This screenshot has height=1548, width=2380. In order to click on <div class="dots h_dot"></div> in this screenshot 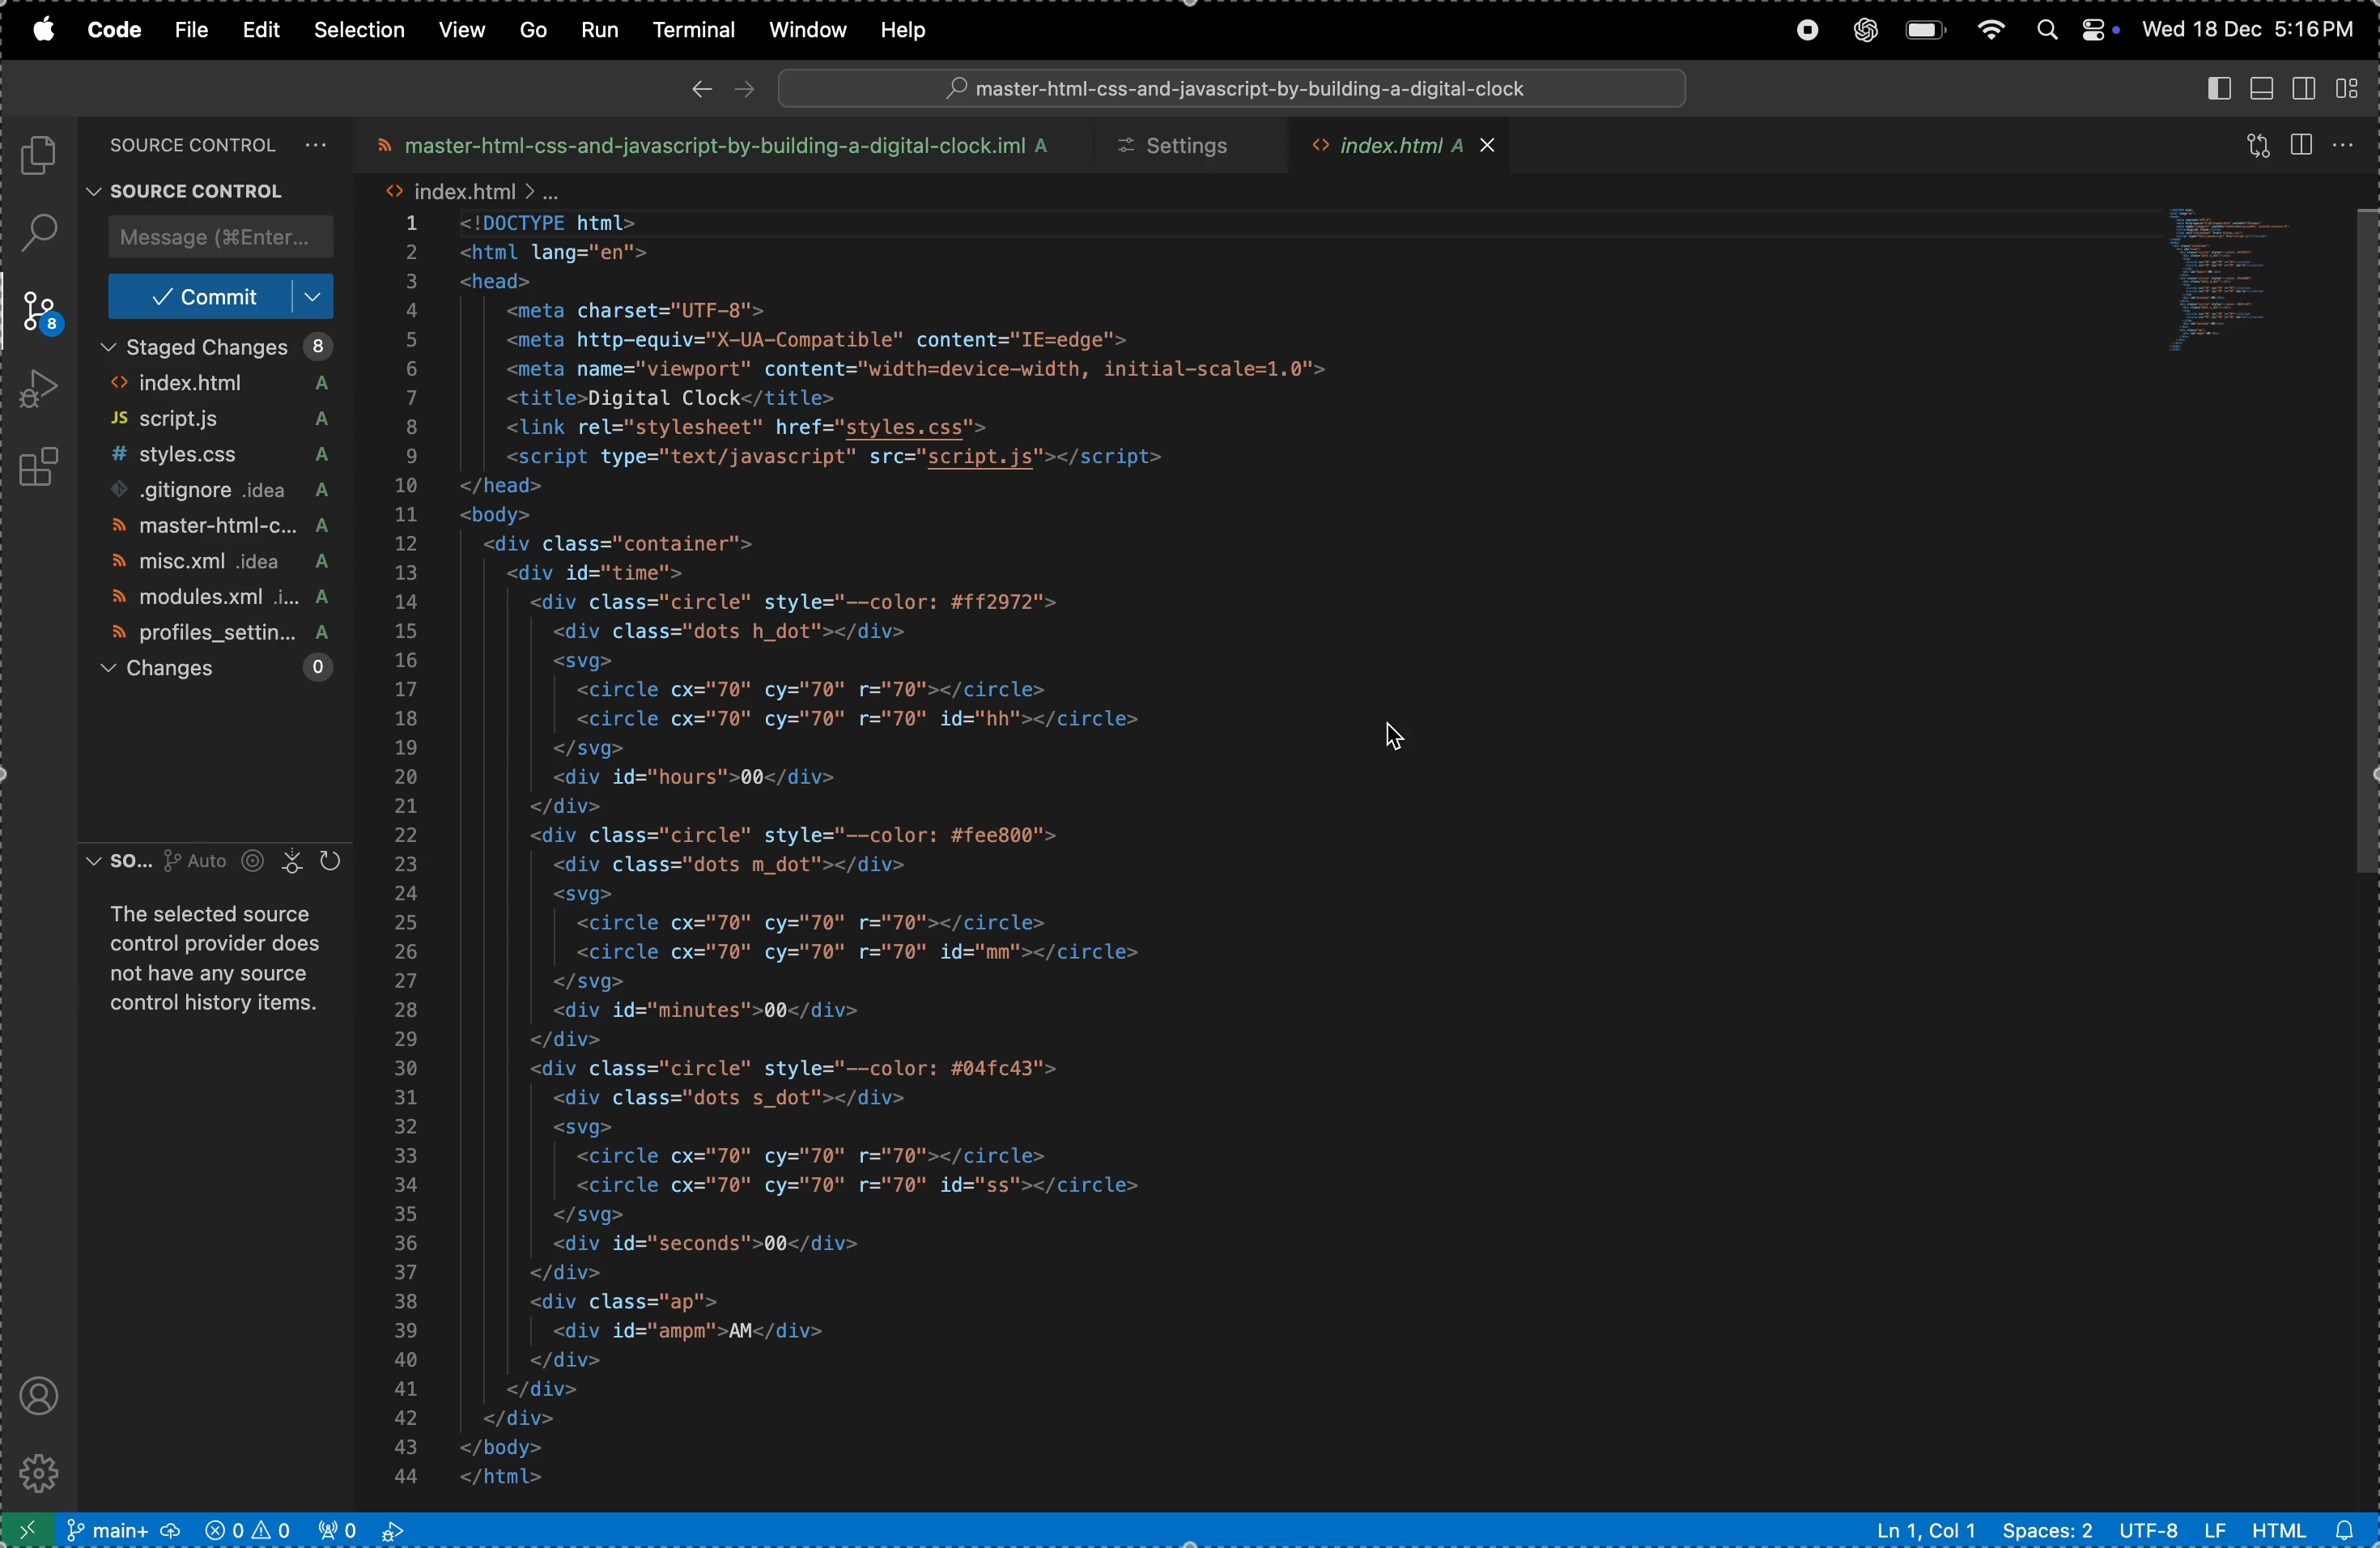, I will do `click(759, 631)`.